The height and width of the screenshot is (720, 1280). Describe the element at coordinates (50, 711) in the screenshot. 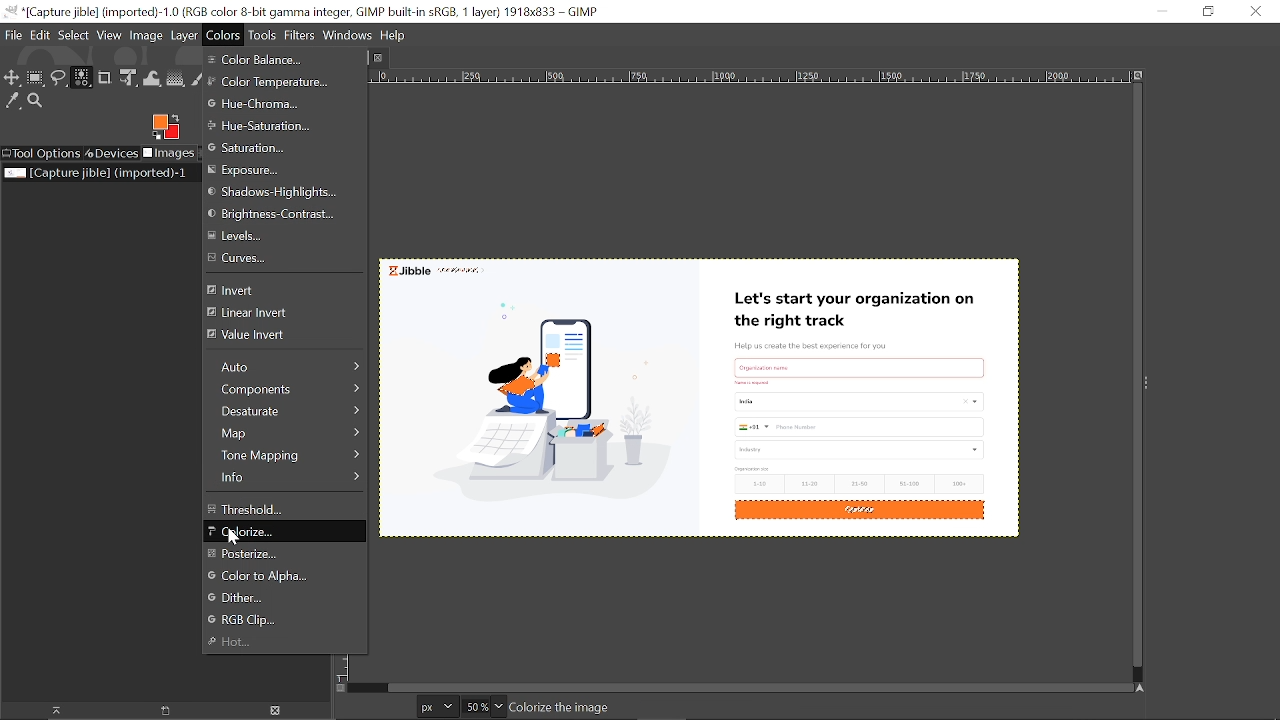

I see `Raise image for this display` at that location.